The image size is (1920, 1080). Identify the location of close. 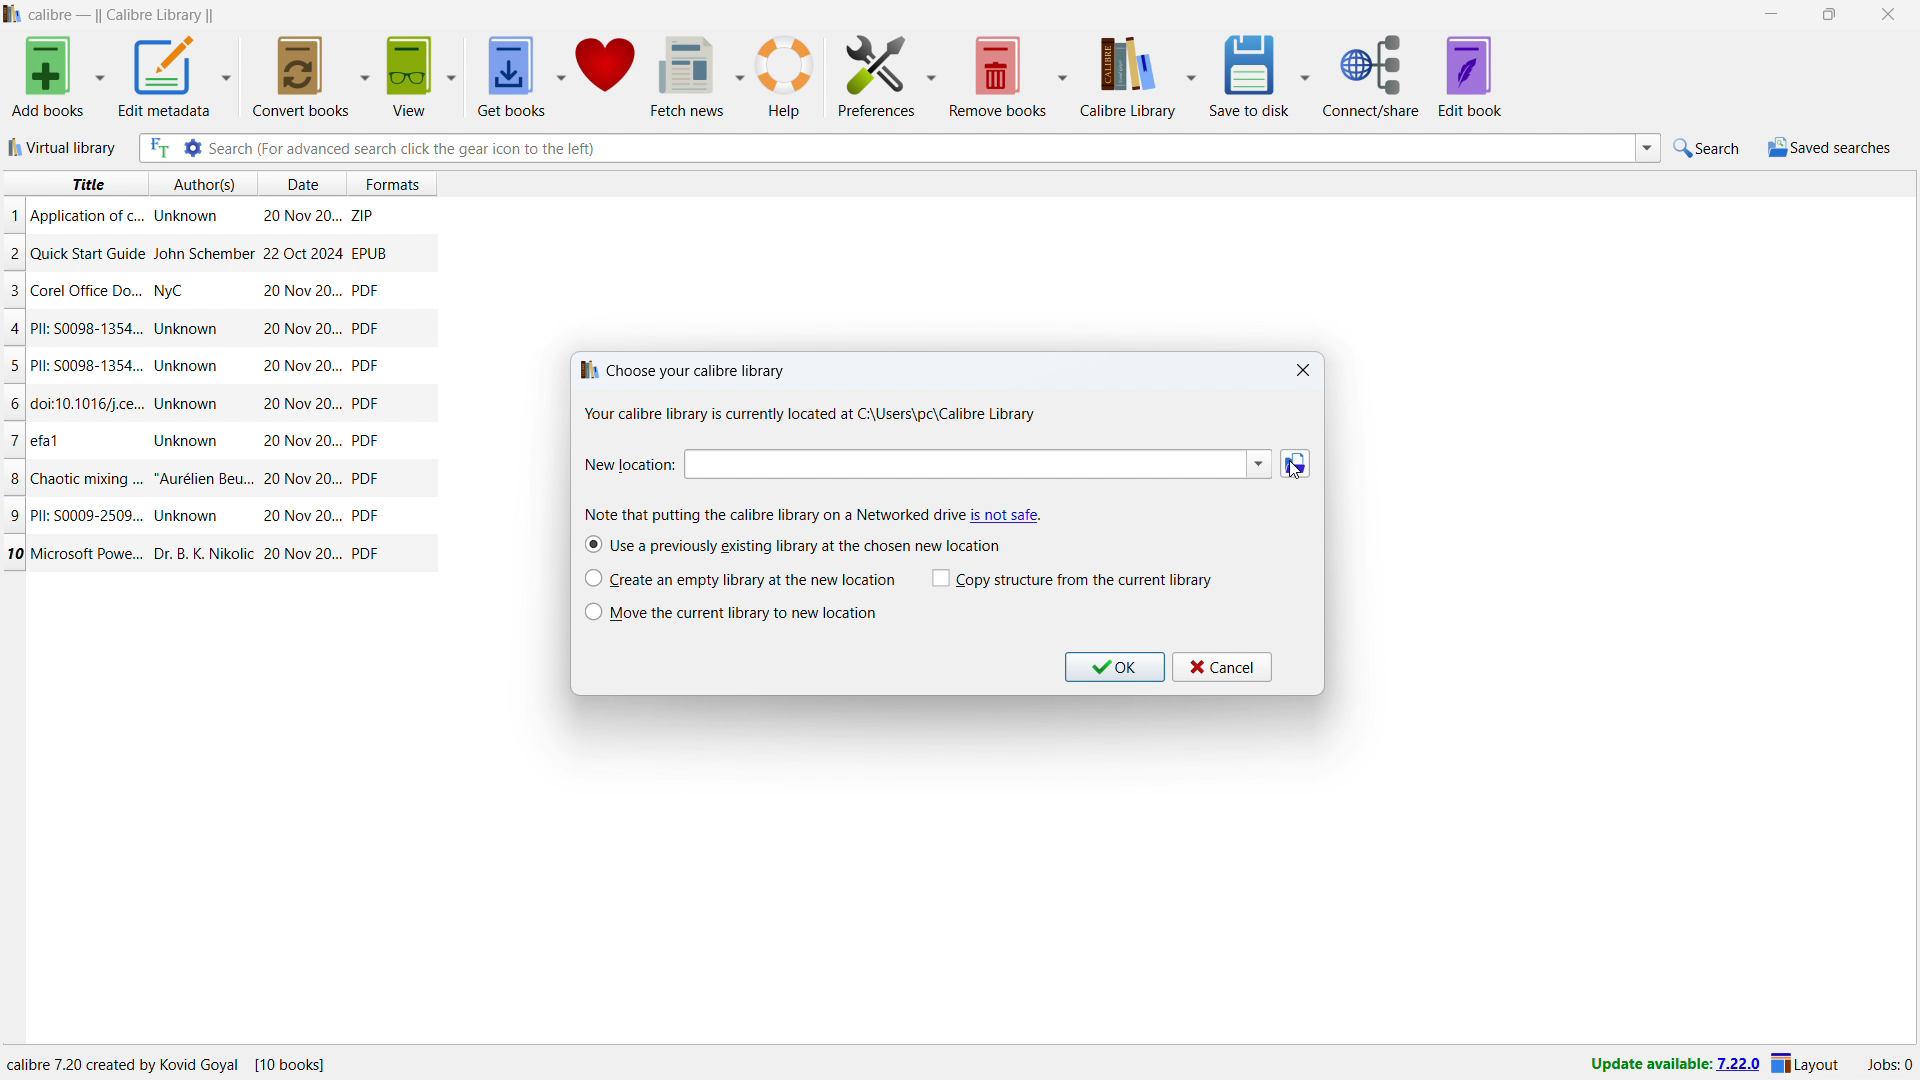
(1304, 371).